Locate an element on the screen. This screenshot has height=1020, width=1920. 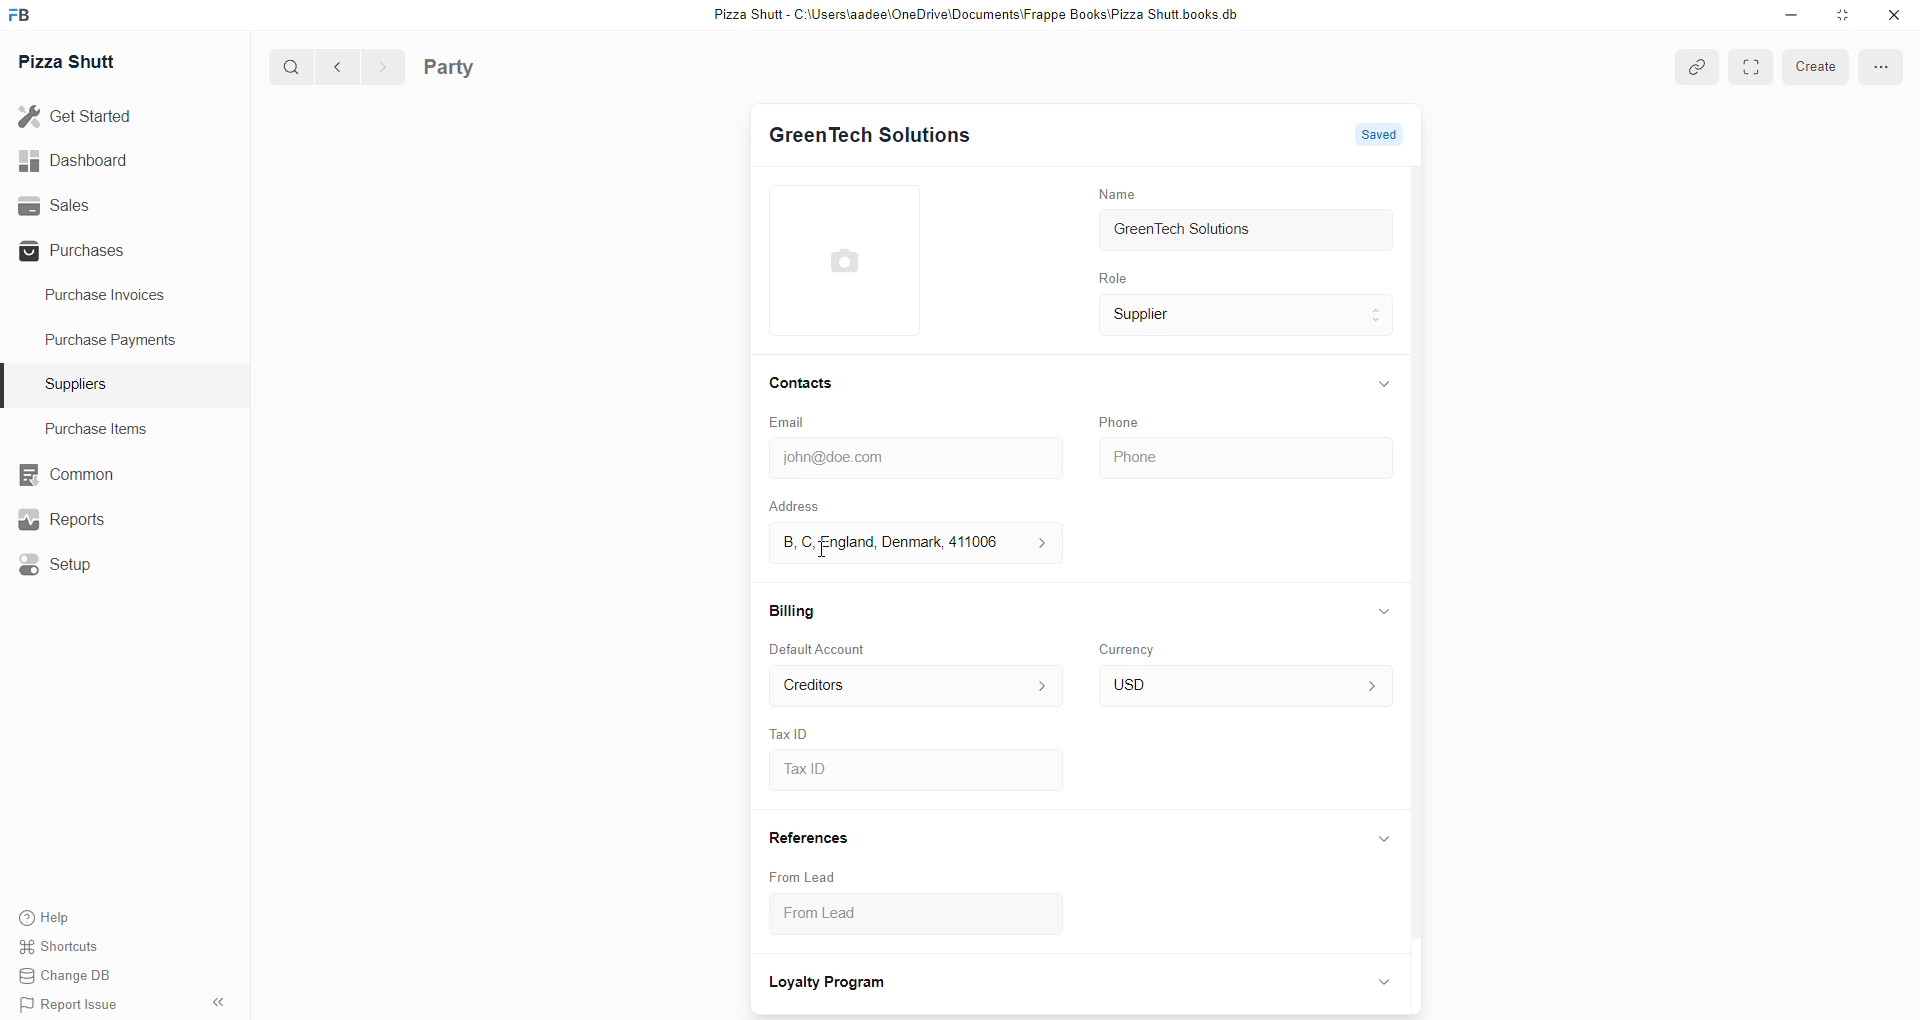
placeholder for image is located at coordinates (851, 260).